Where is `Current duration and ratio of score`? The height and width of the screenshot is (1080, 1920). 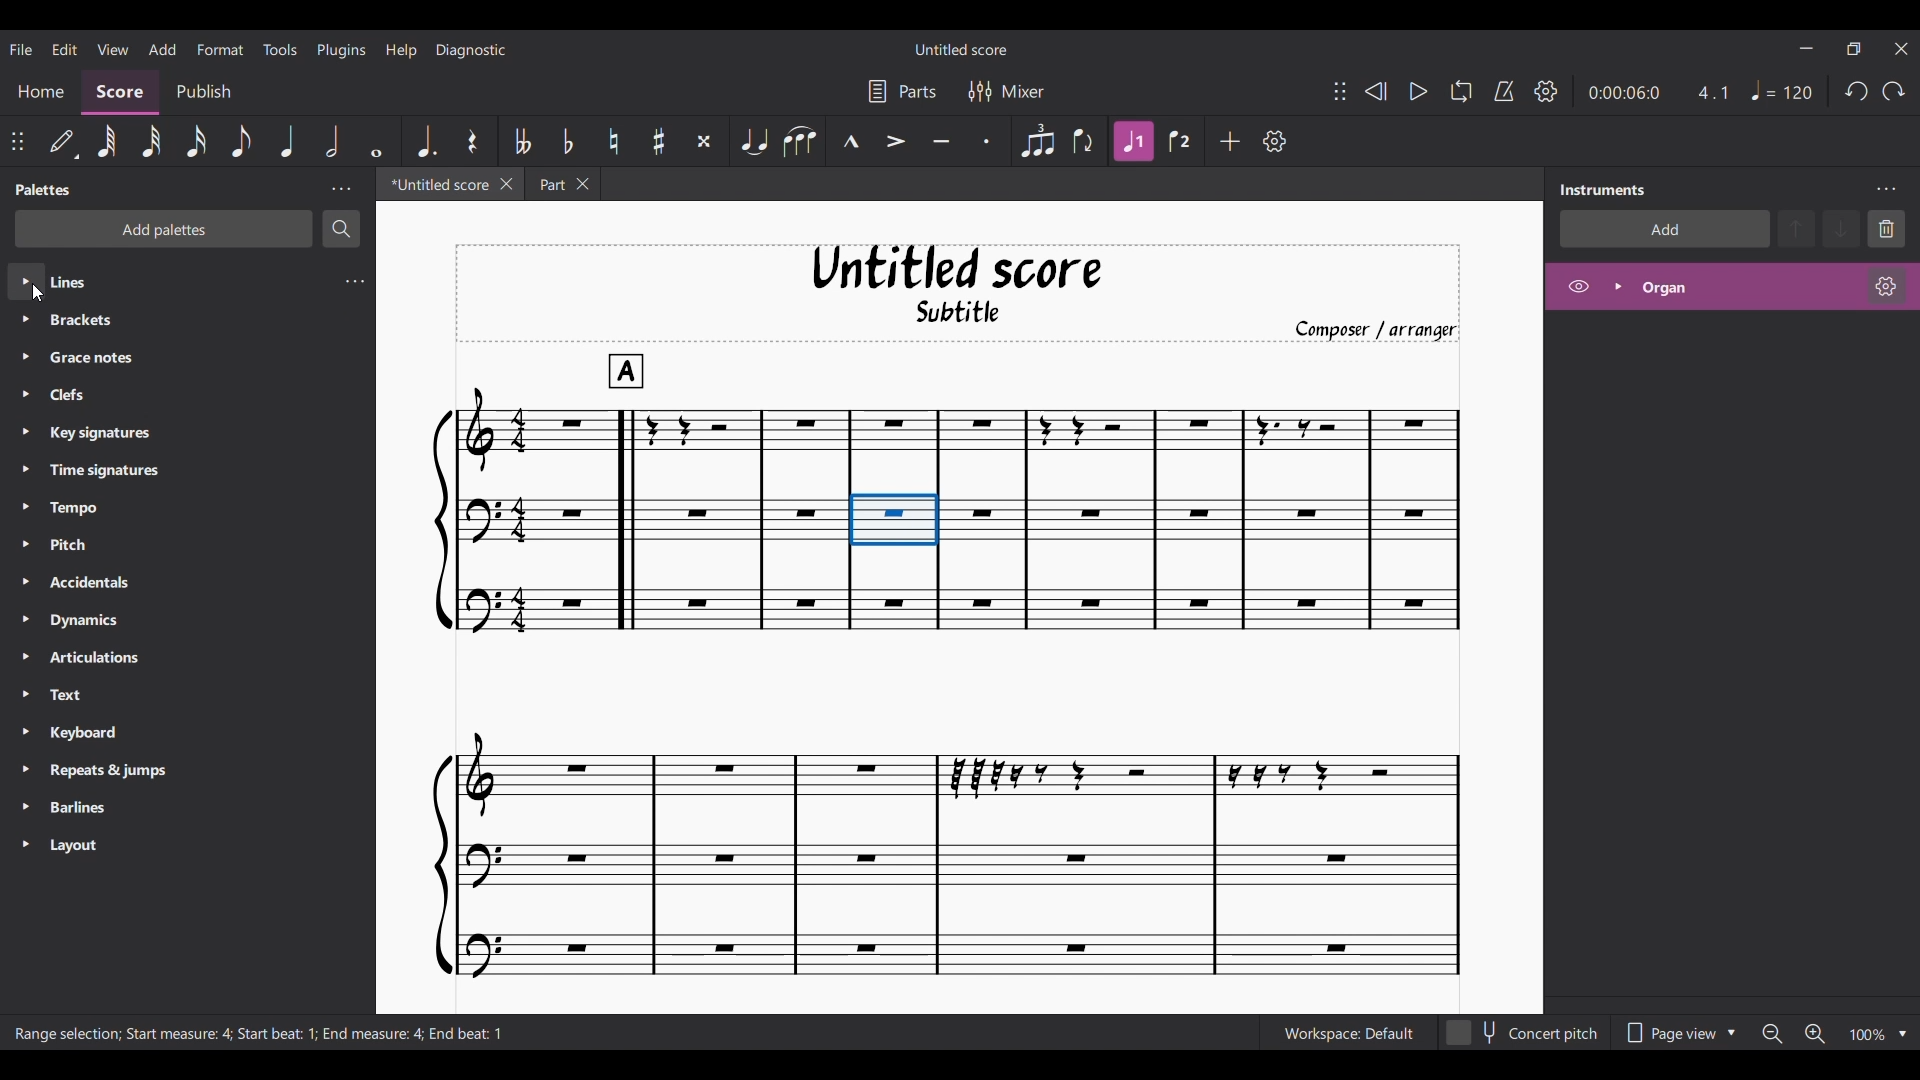 Current duration and ratio of score is located at coordinates (1658, 92).